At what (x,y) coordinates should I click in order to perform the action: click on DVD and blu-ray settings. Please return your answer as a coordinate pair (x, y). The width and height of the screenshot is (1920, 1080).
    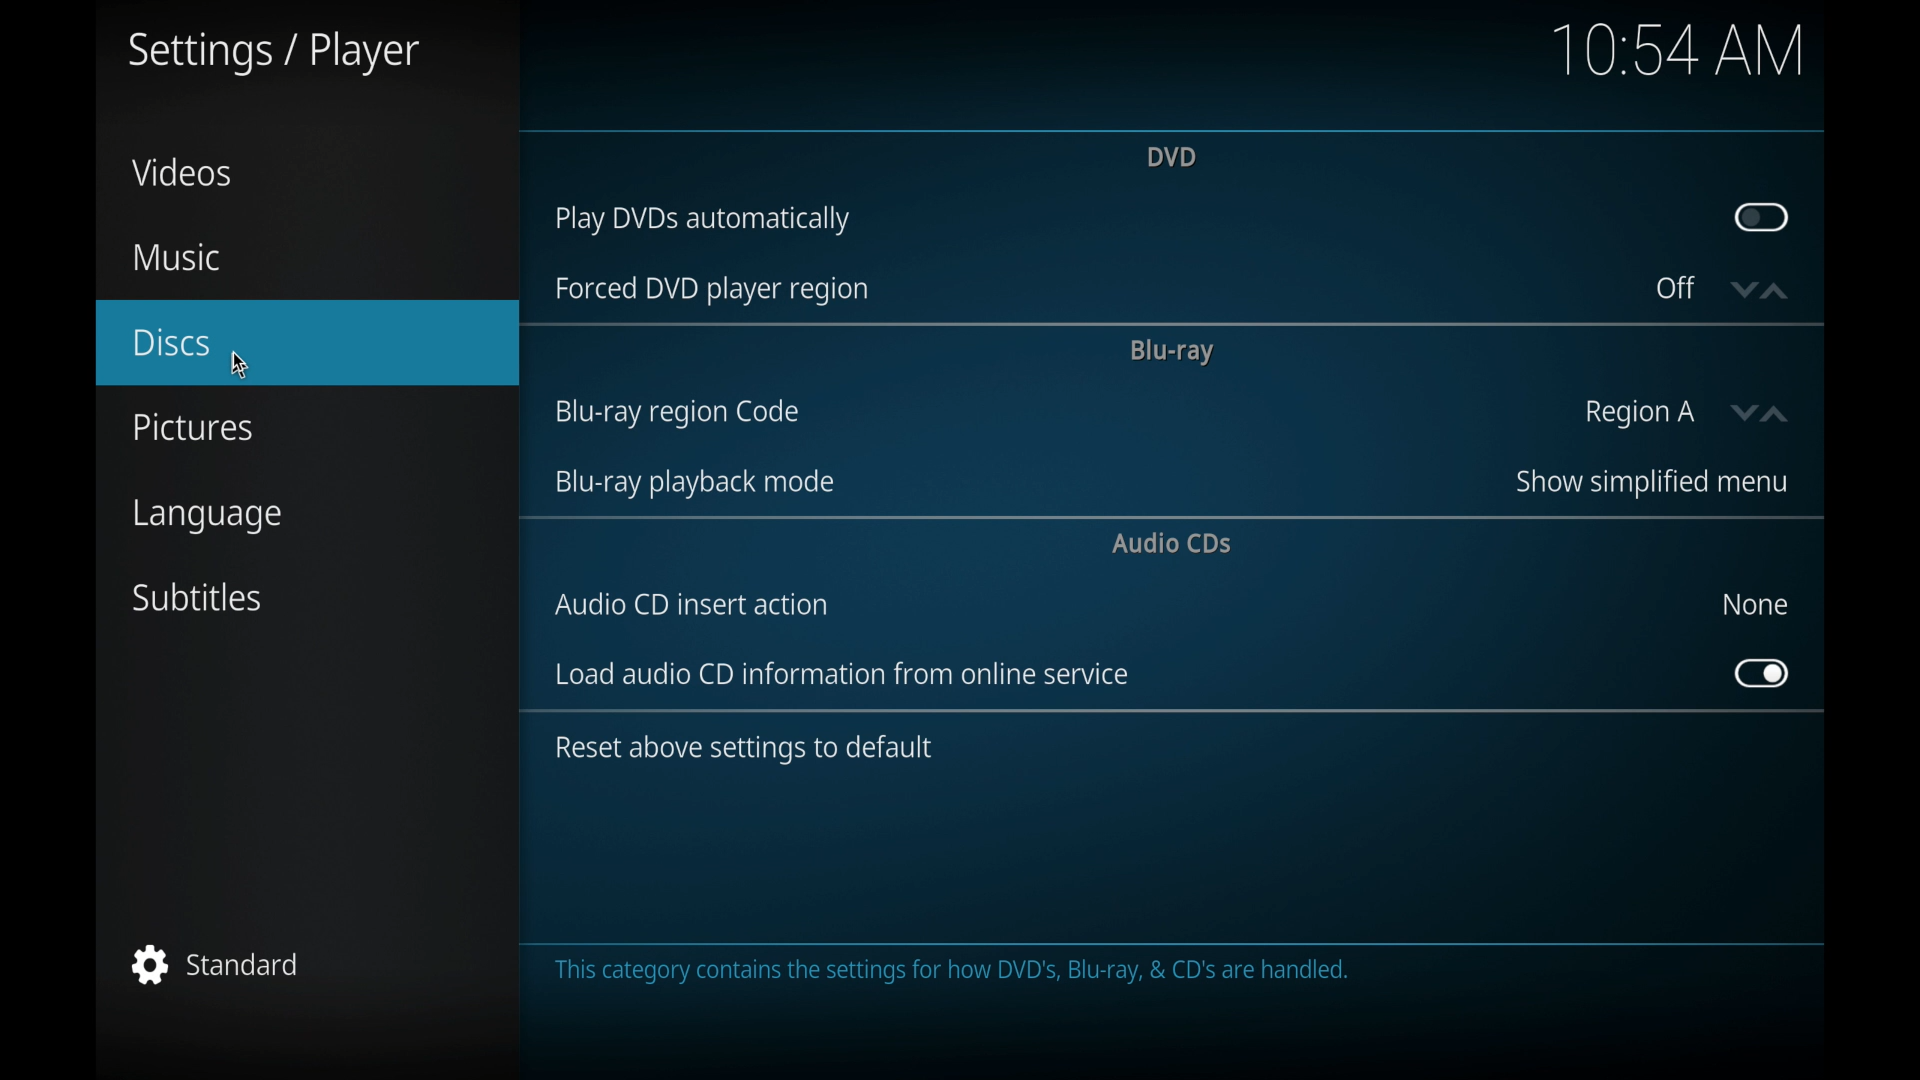
    Looking at the image, I should click on (949, 971).